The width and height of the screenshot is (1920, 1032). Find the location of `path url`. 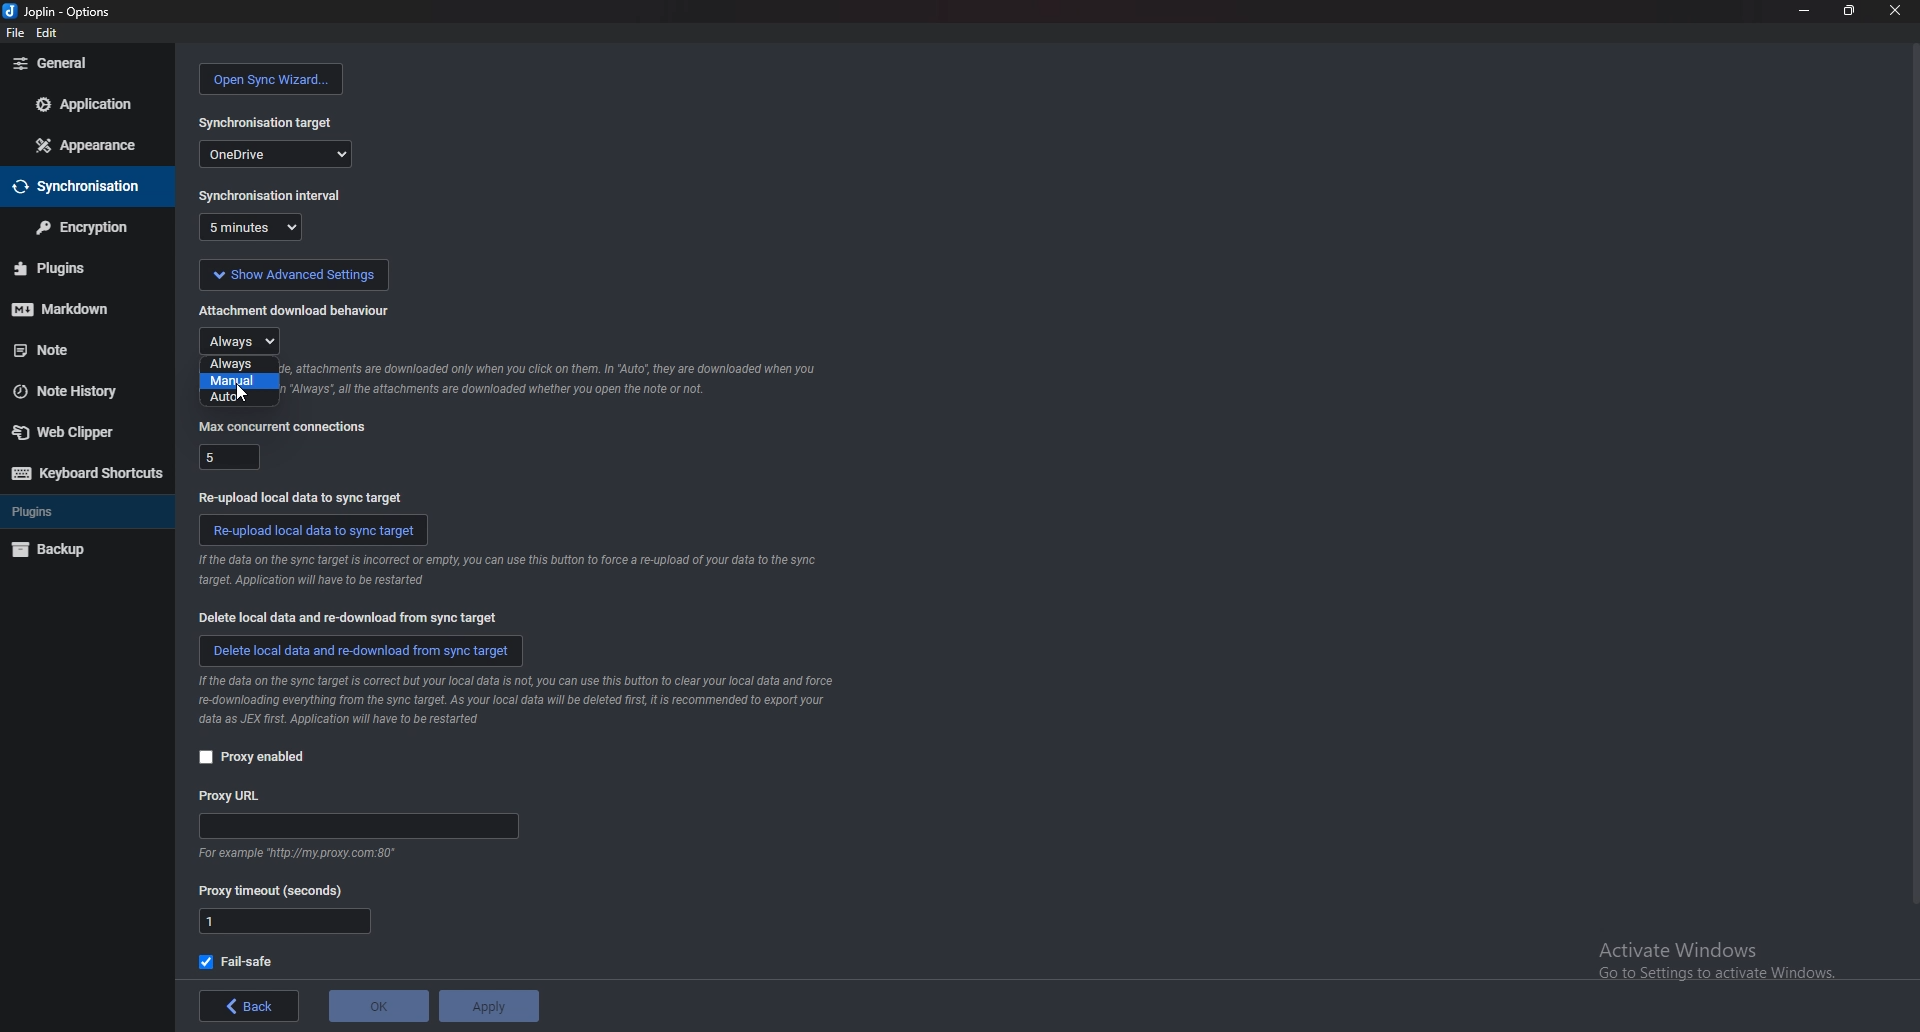

path url is located at coordinates (358, 827).